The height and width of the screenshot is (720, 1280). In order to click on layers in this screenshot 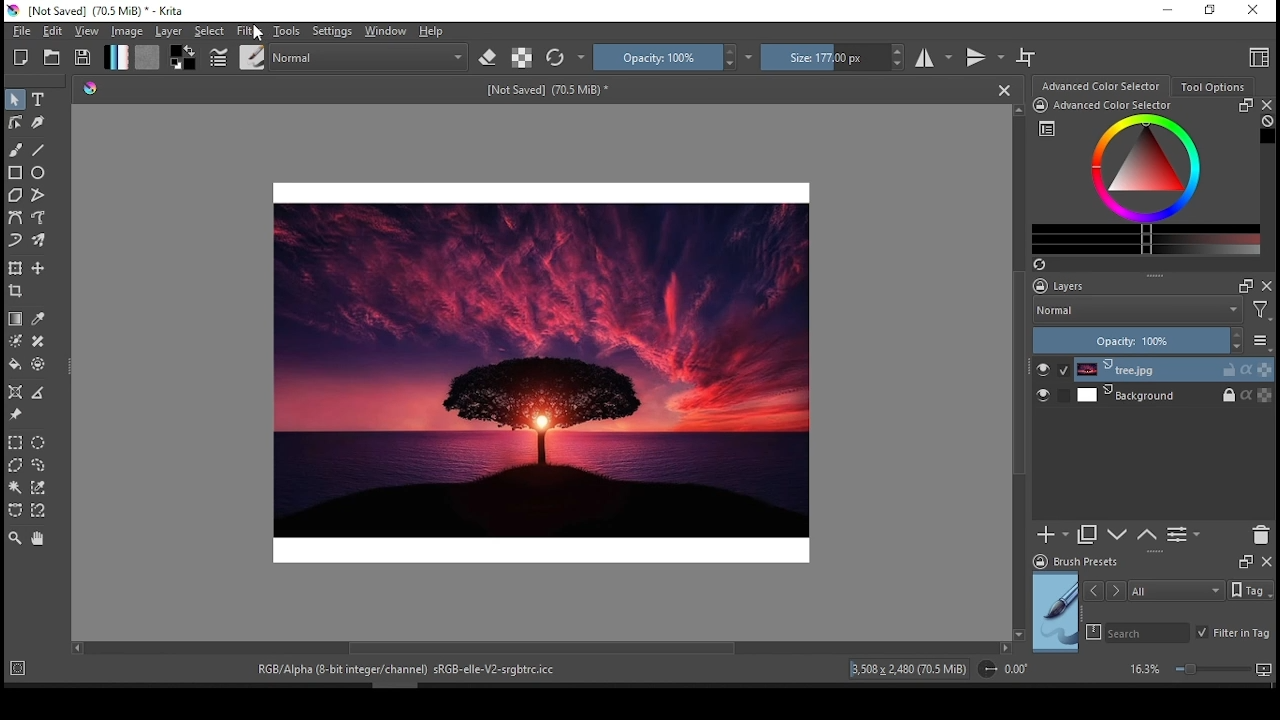, I will do `click(1056, 284)`.